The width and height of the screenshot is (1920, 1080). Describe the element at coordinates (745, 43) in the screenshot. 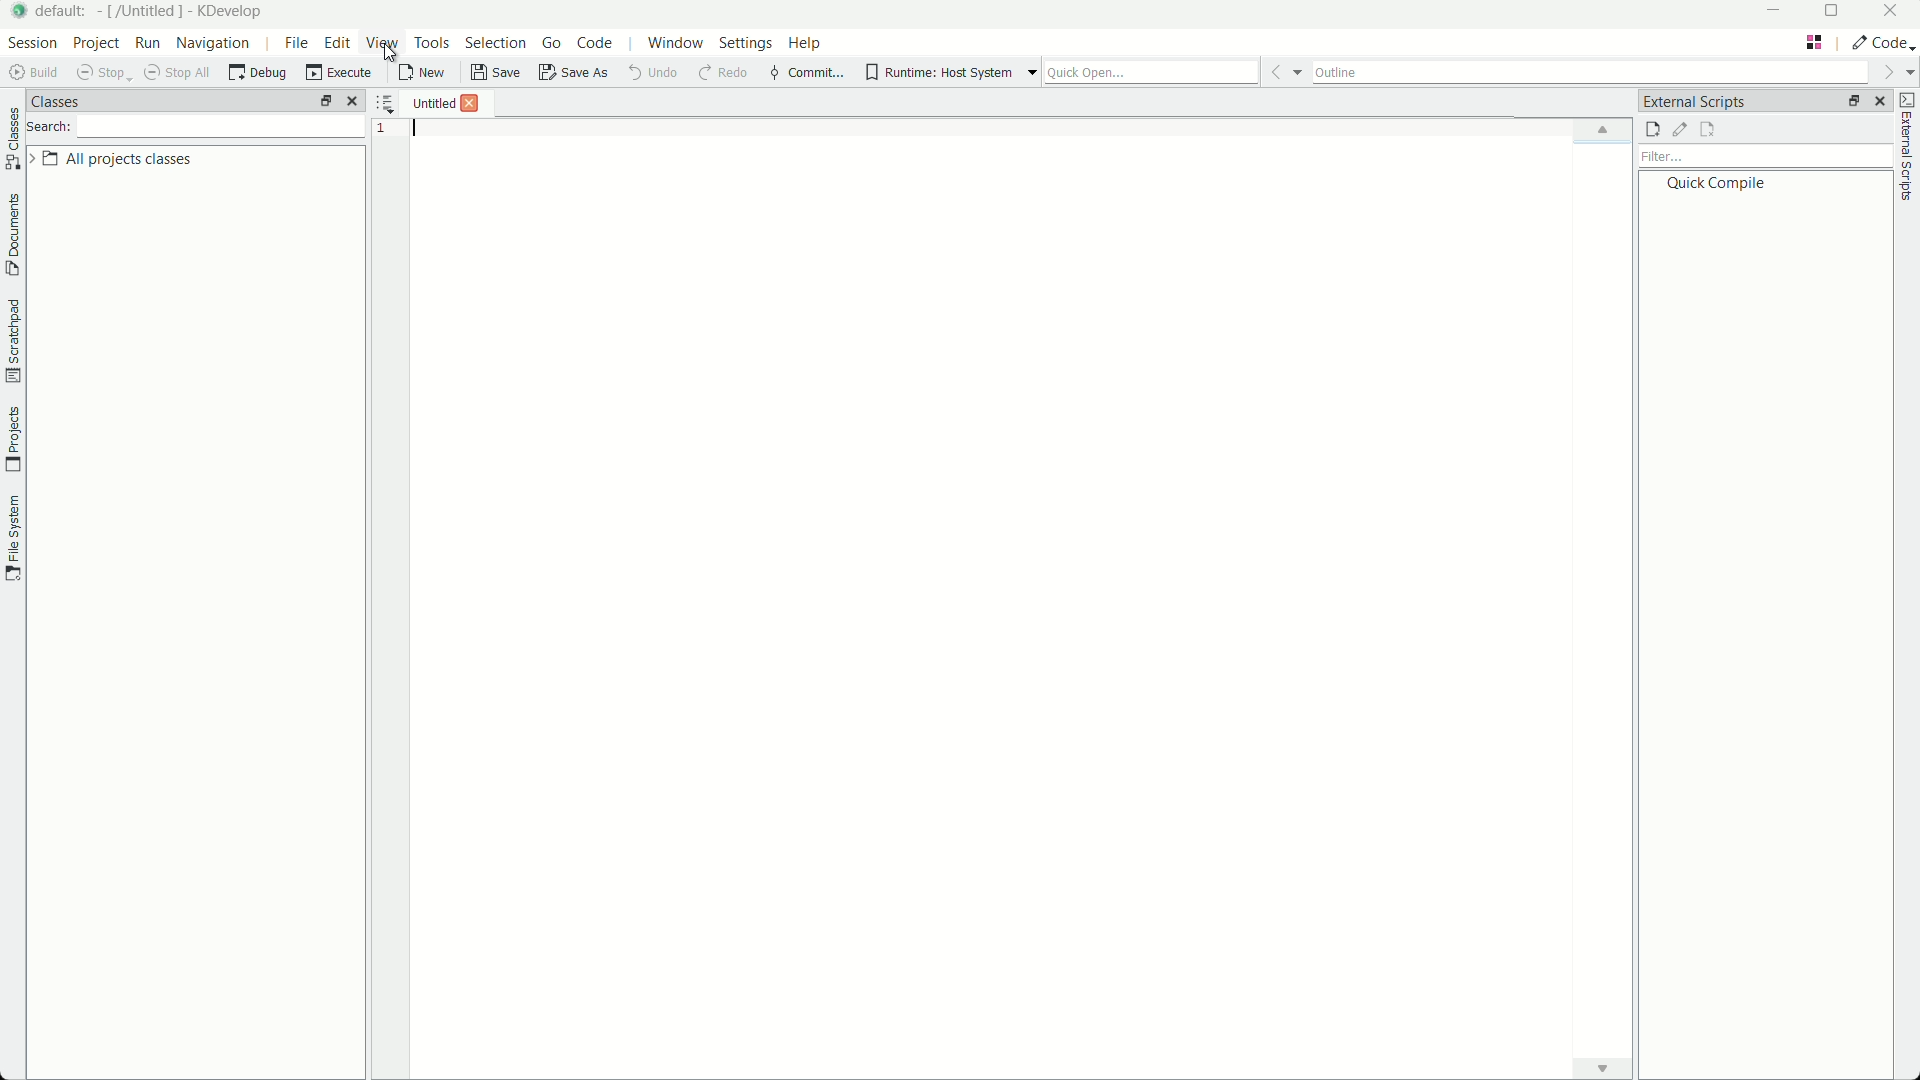

I see `settings menu` at that location.